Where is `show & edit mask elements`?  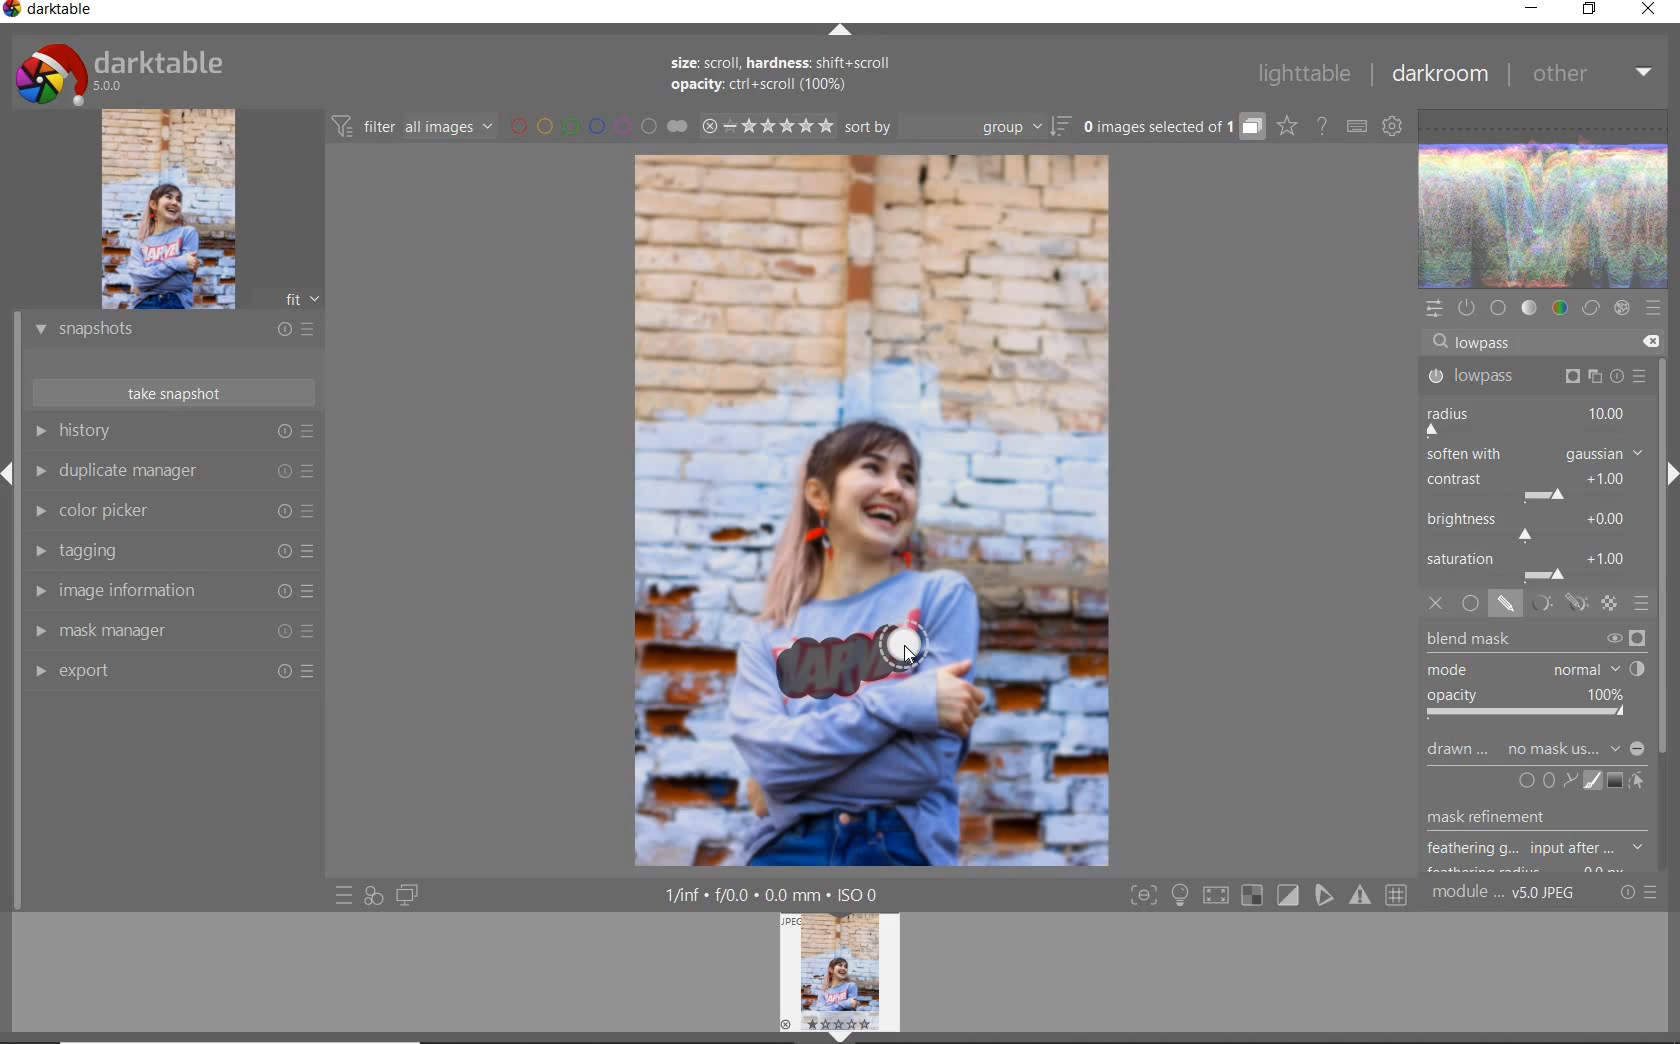
show & edit mask elements is located at coordinates (1638, 782).